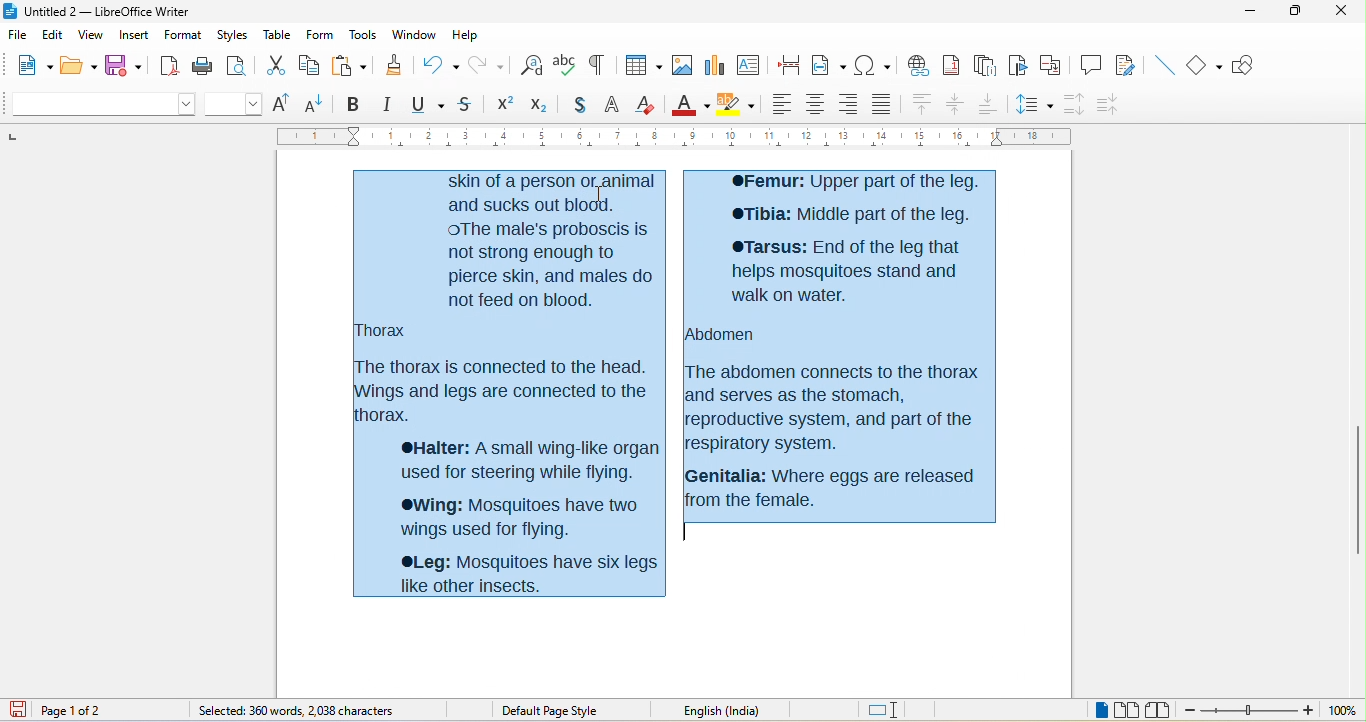 The height and width of the screenshot is (722, 1366). I want to click on page 1 of 2, so click(79, 710).